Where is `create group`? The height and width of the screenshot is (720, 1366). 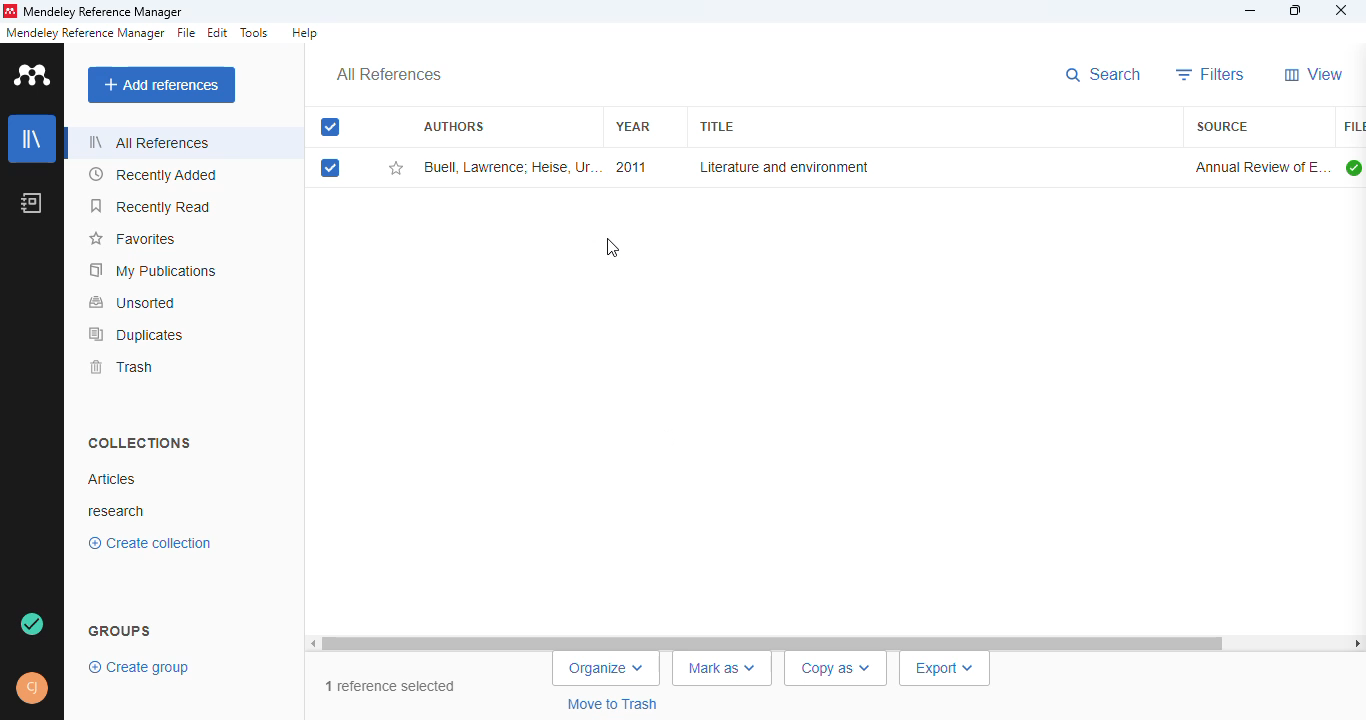 create group is located at coordinates (139, 670).